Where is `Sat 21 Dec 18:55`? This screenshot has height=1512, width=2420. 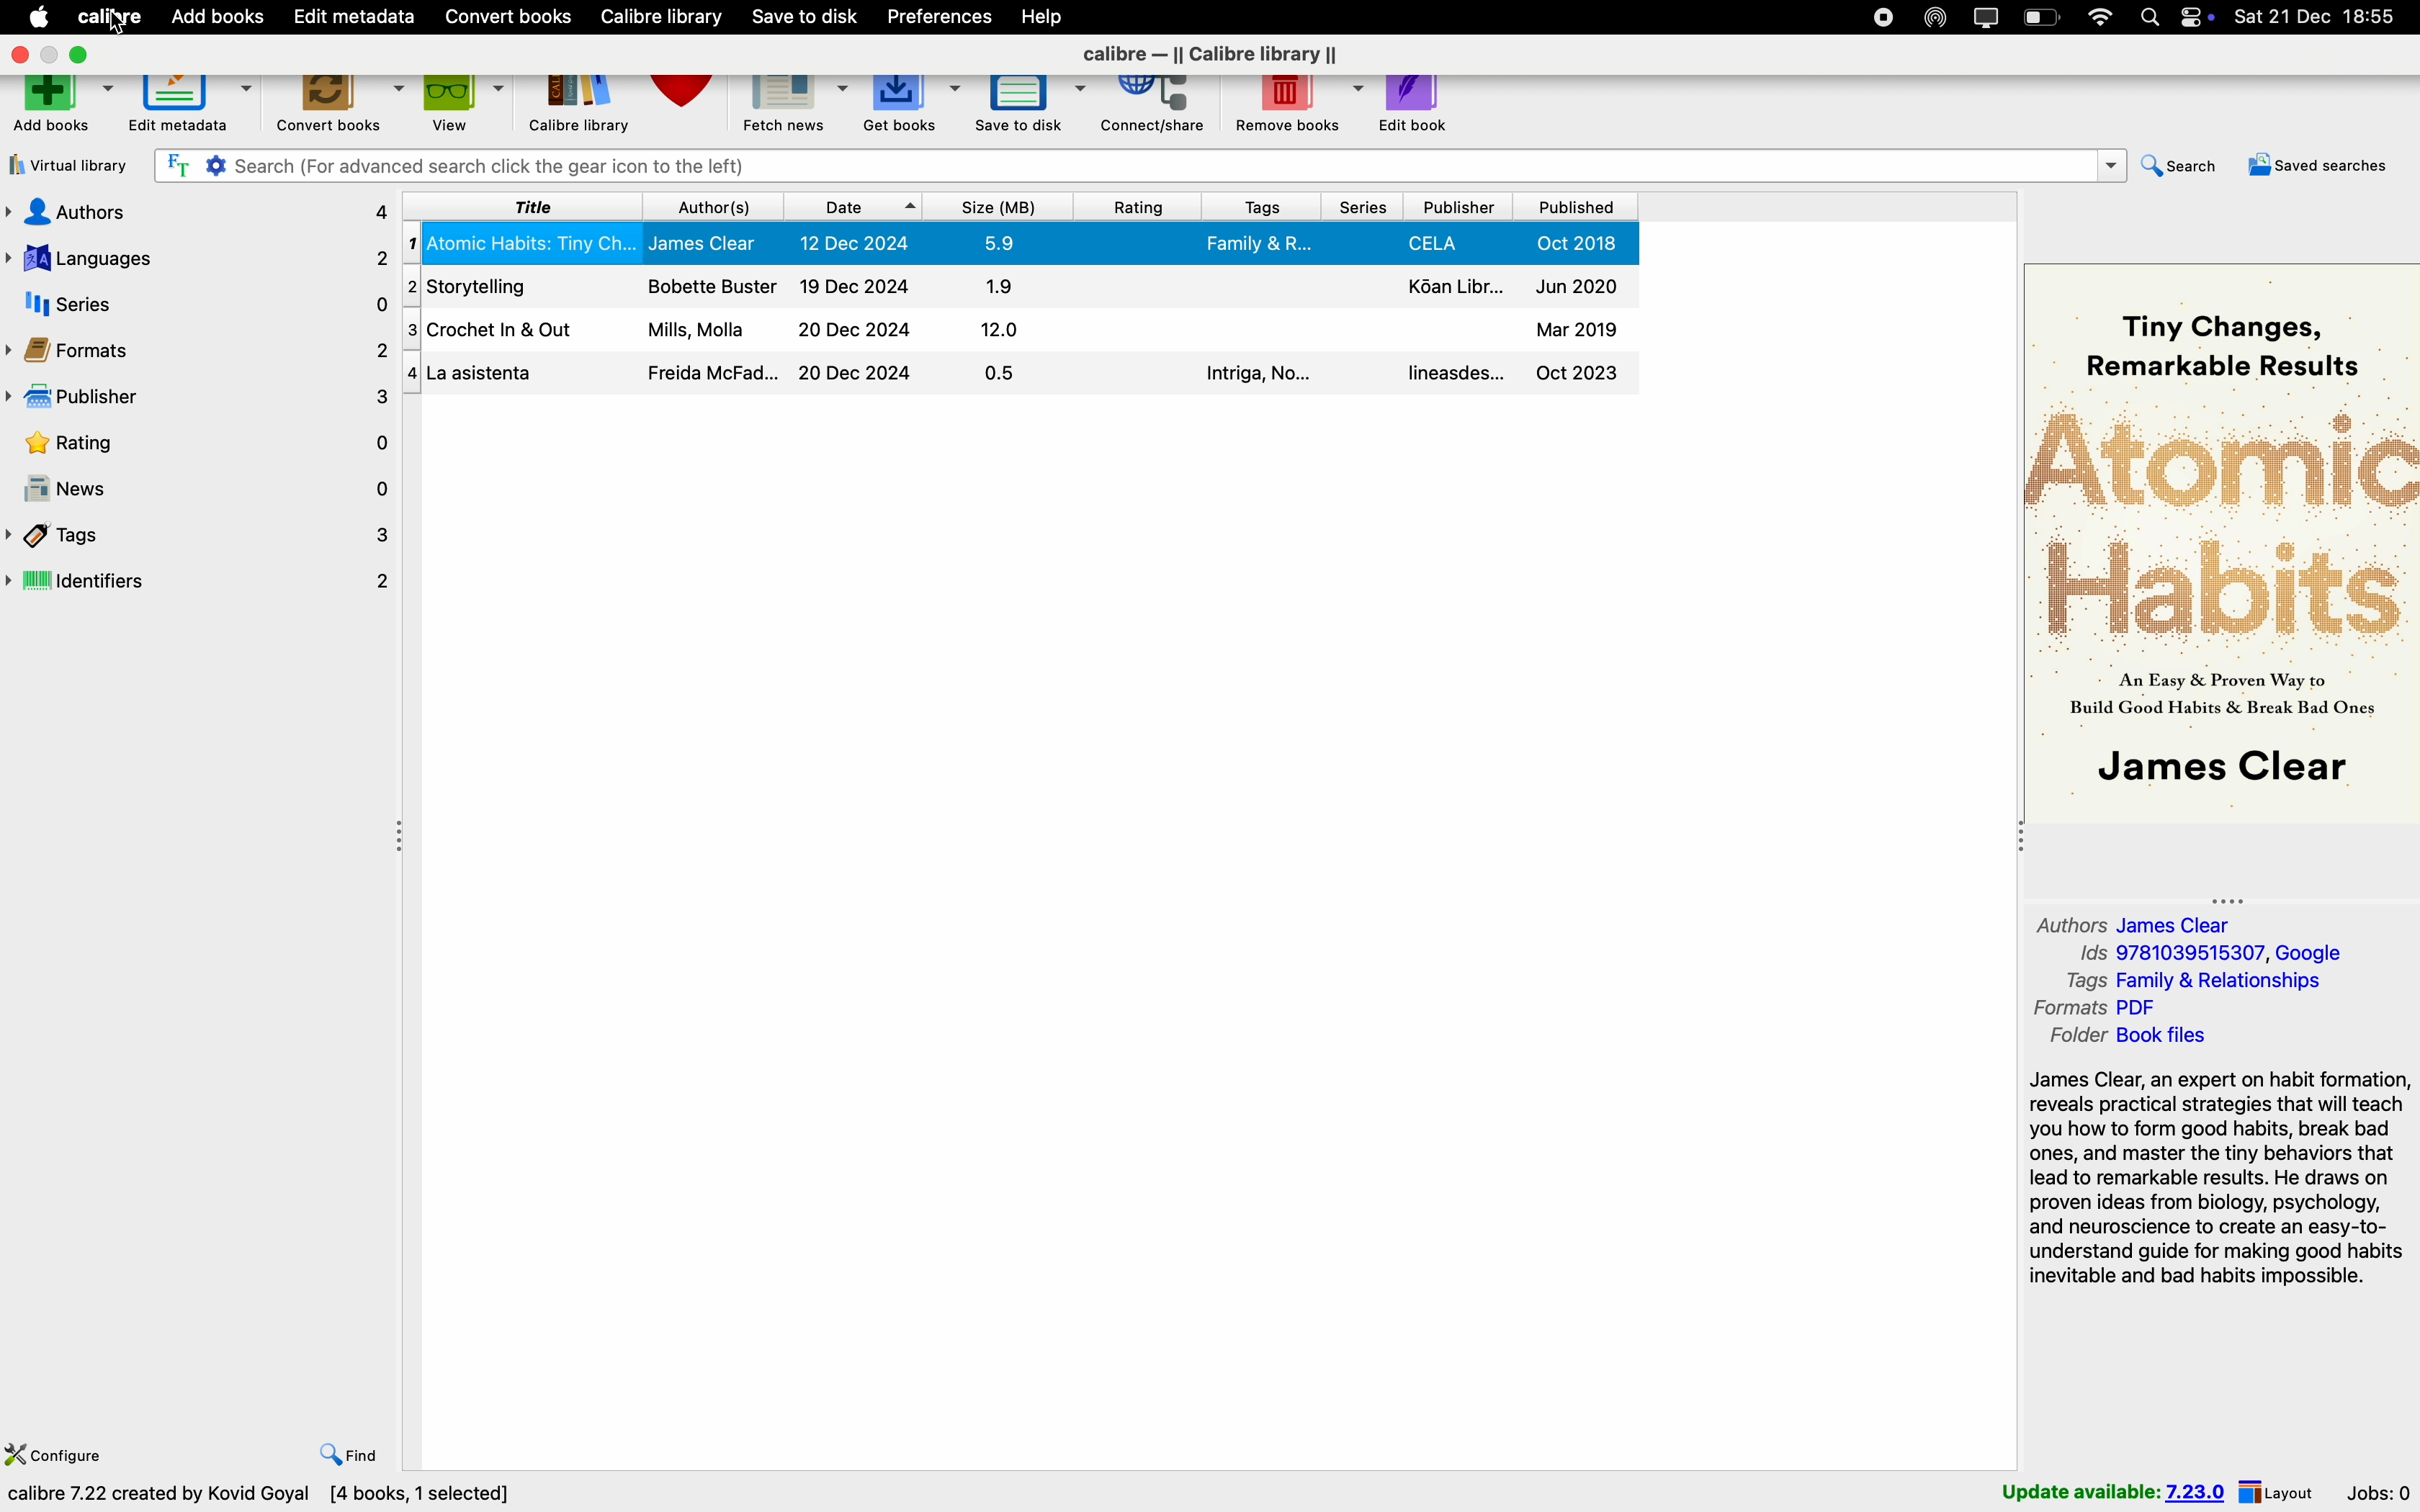 Sat 21 Dec 18:55 is located at coordinates (2322, 17).